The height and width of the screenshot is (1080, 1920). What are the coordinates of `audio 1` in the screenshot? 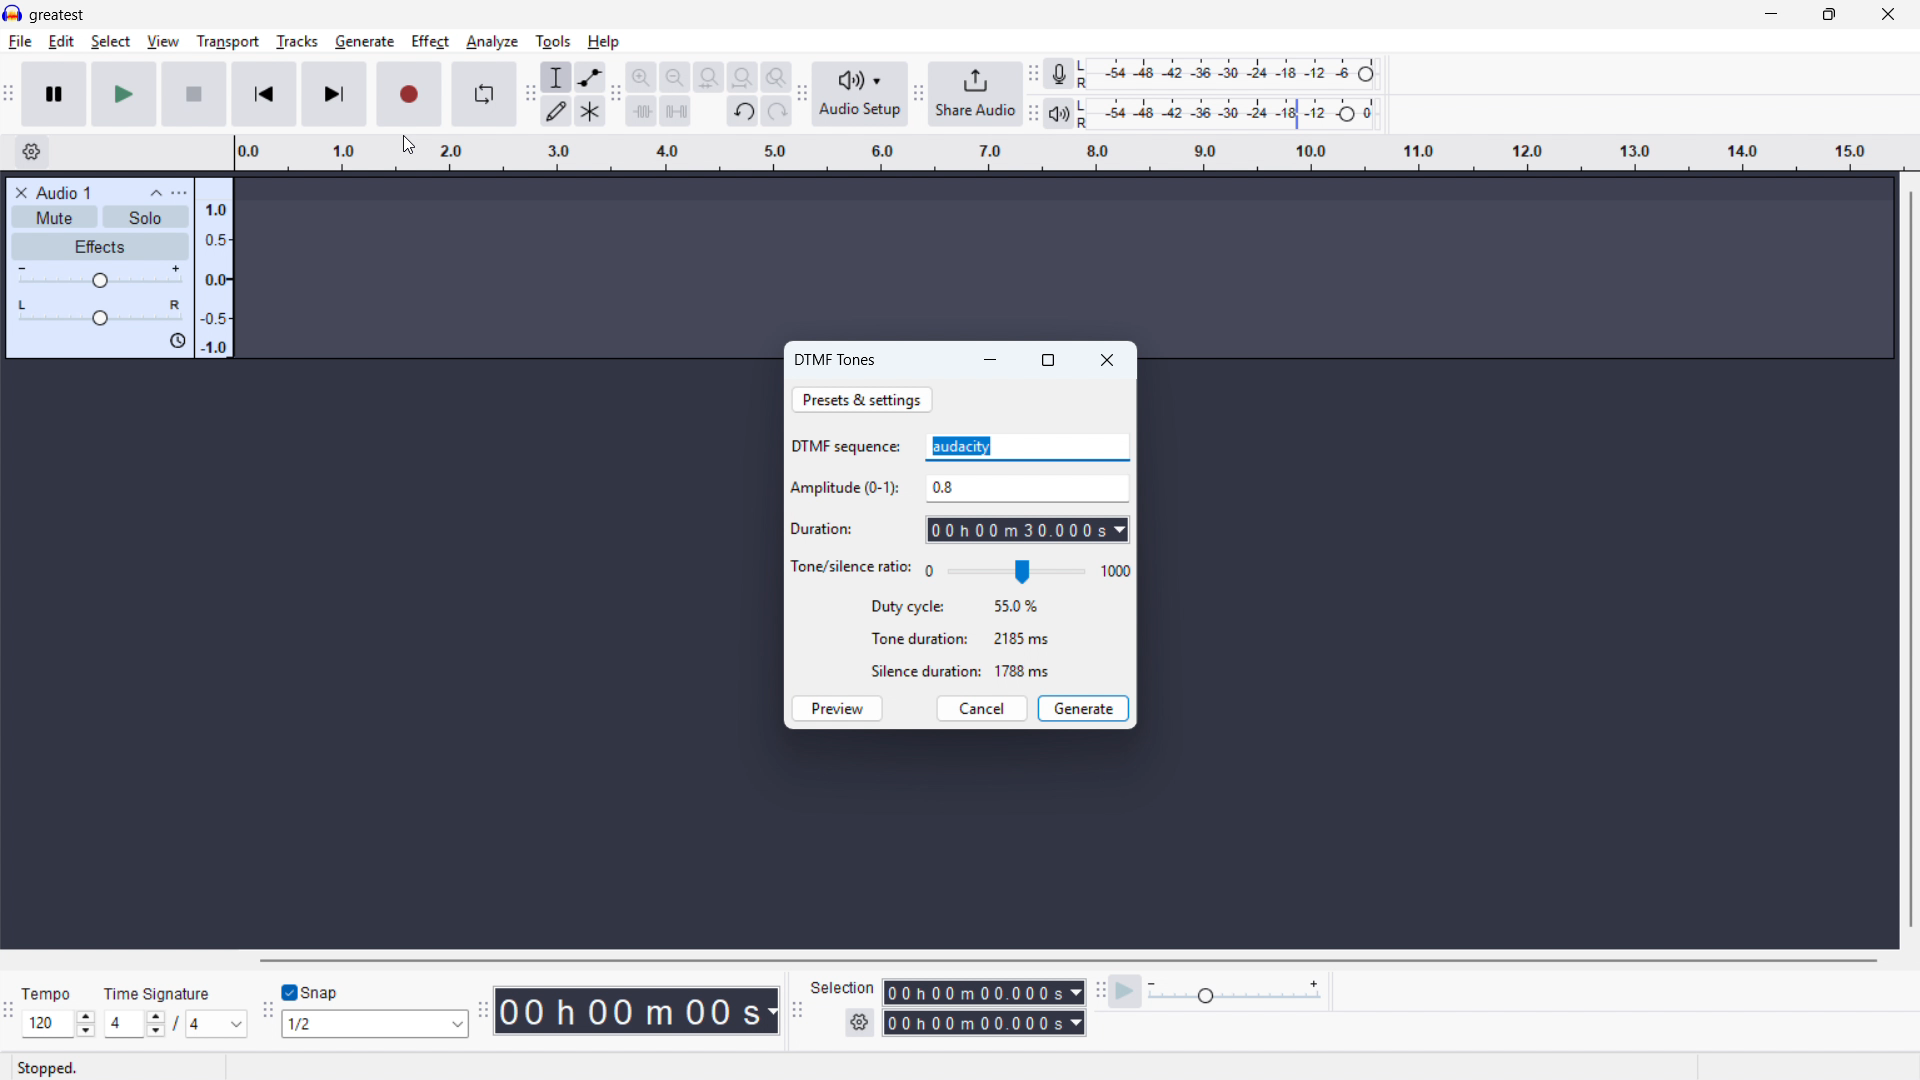 It's located at (65, 193).